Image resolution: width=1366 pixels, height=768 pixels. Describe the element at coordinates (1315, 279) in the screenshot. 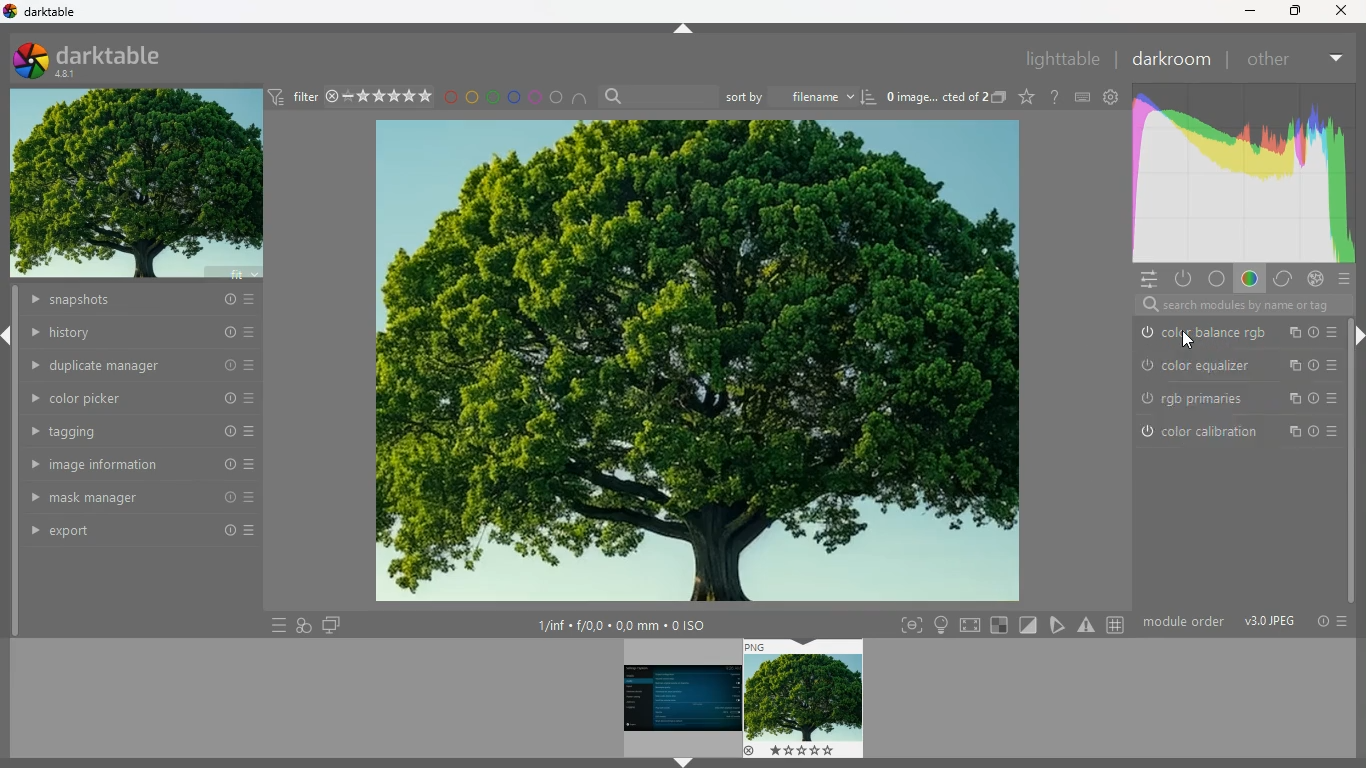

I see `effect` at that location.